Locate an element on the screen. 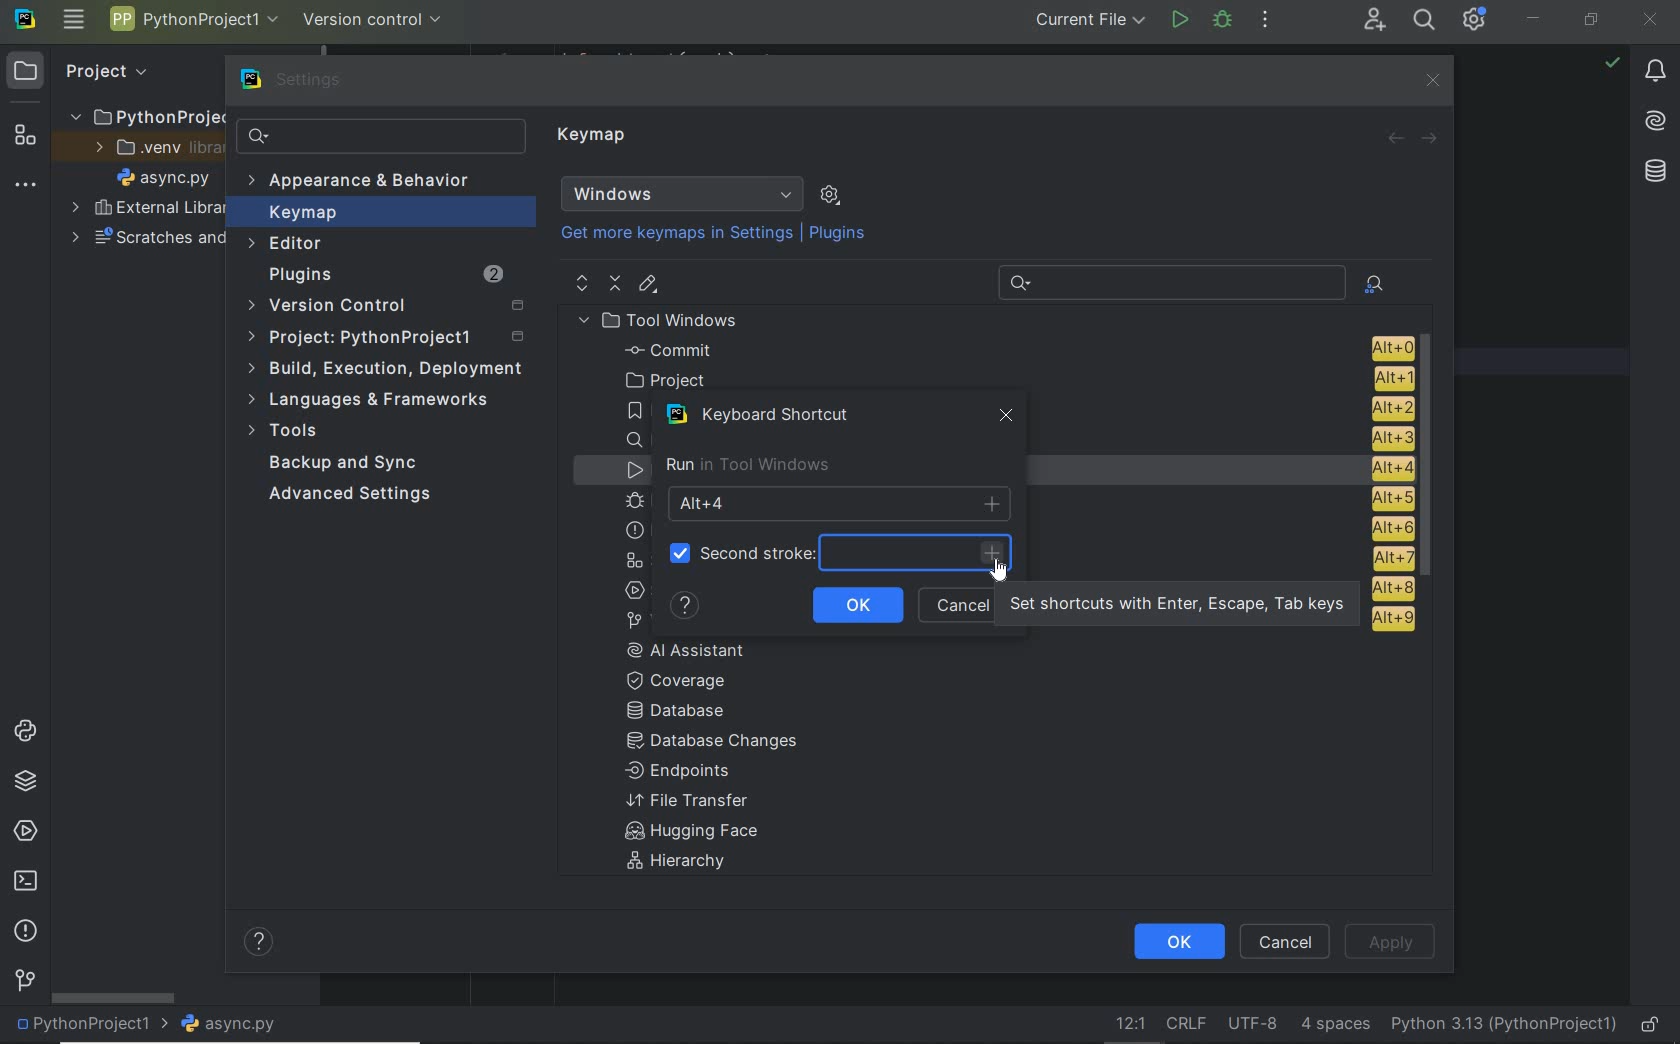 The height and width of the screenshot is (1044, 1680). build, execution, deployment is located at coordinates (384, 369).